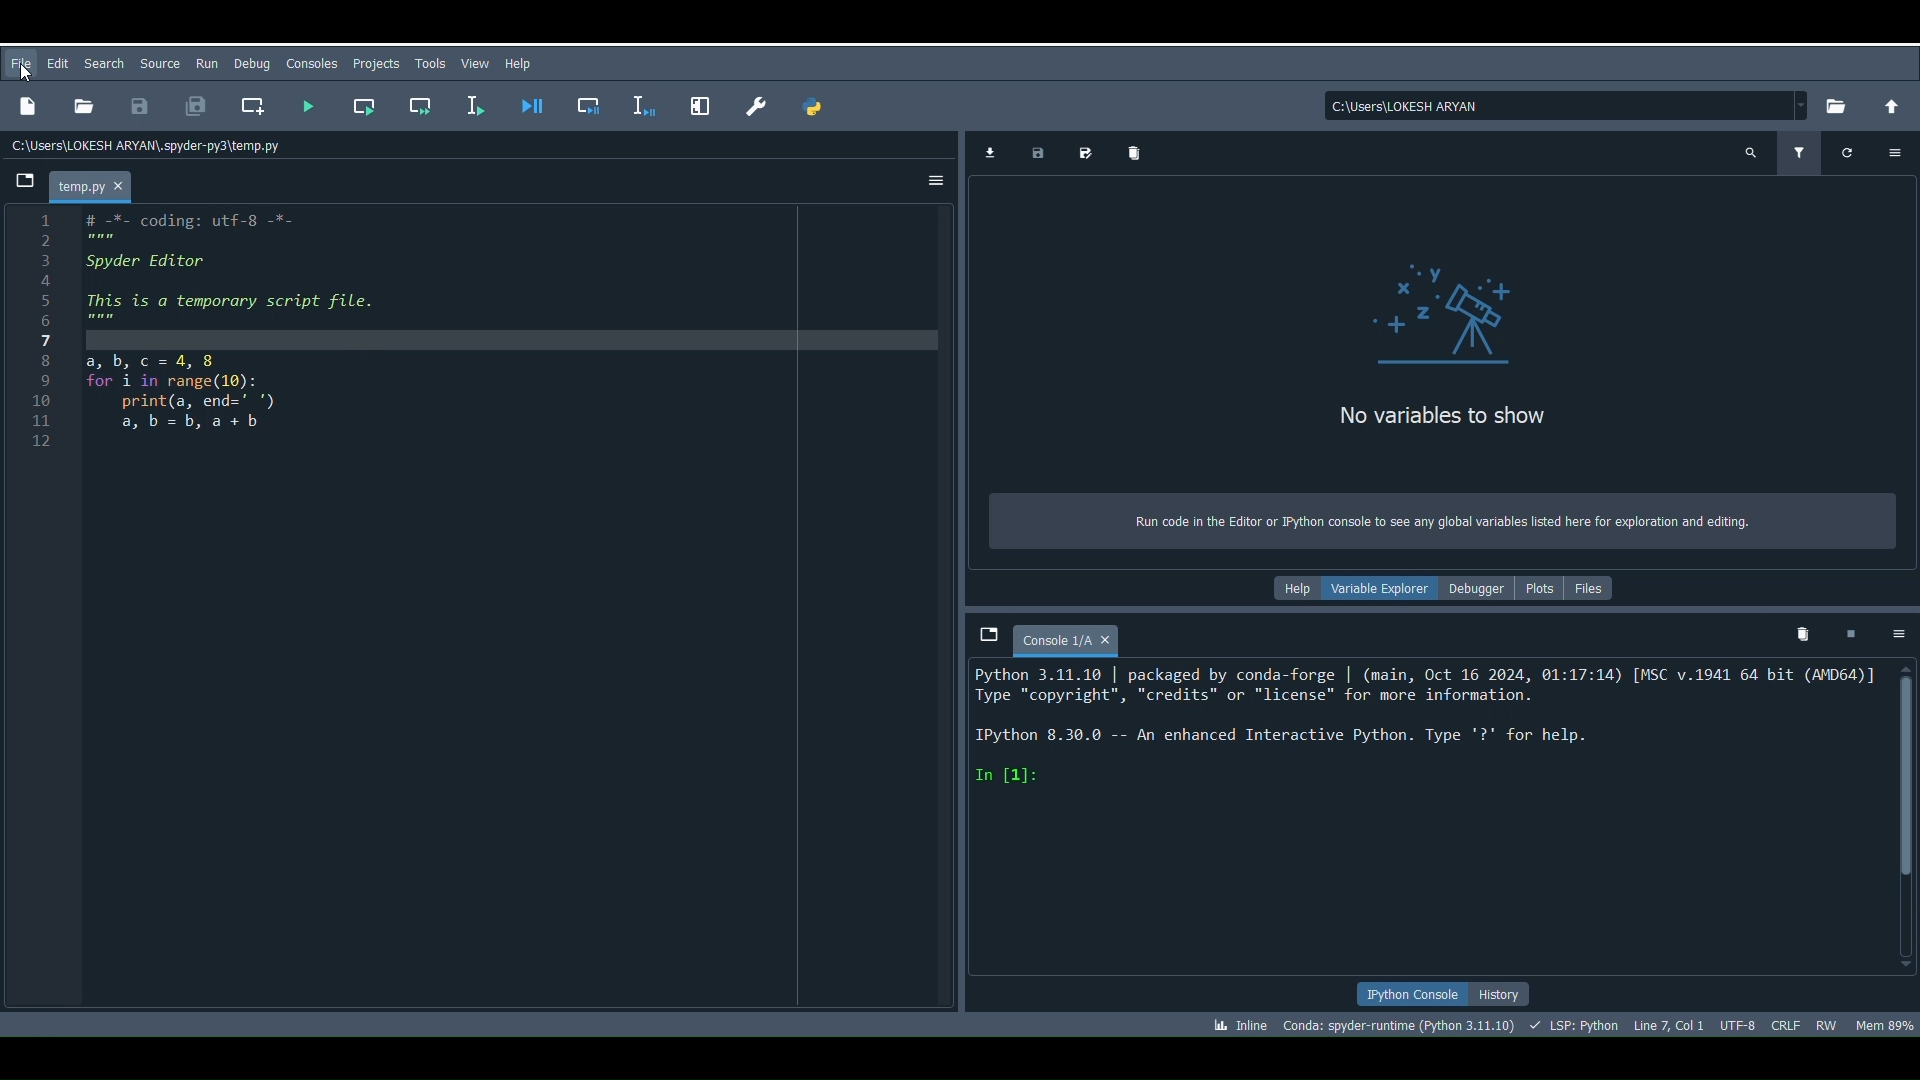  Describe the element at coordinates (1801, 153) in the screenshot. I see `Filter variables` at that location.